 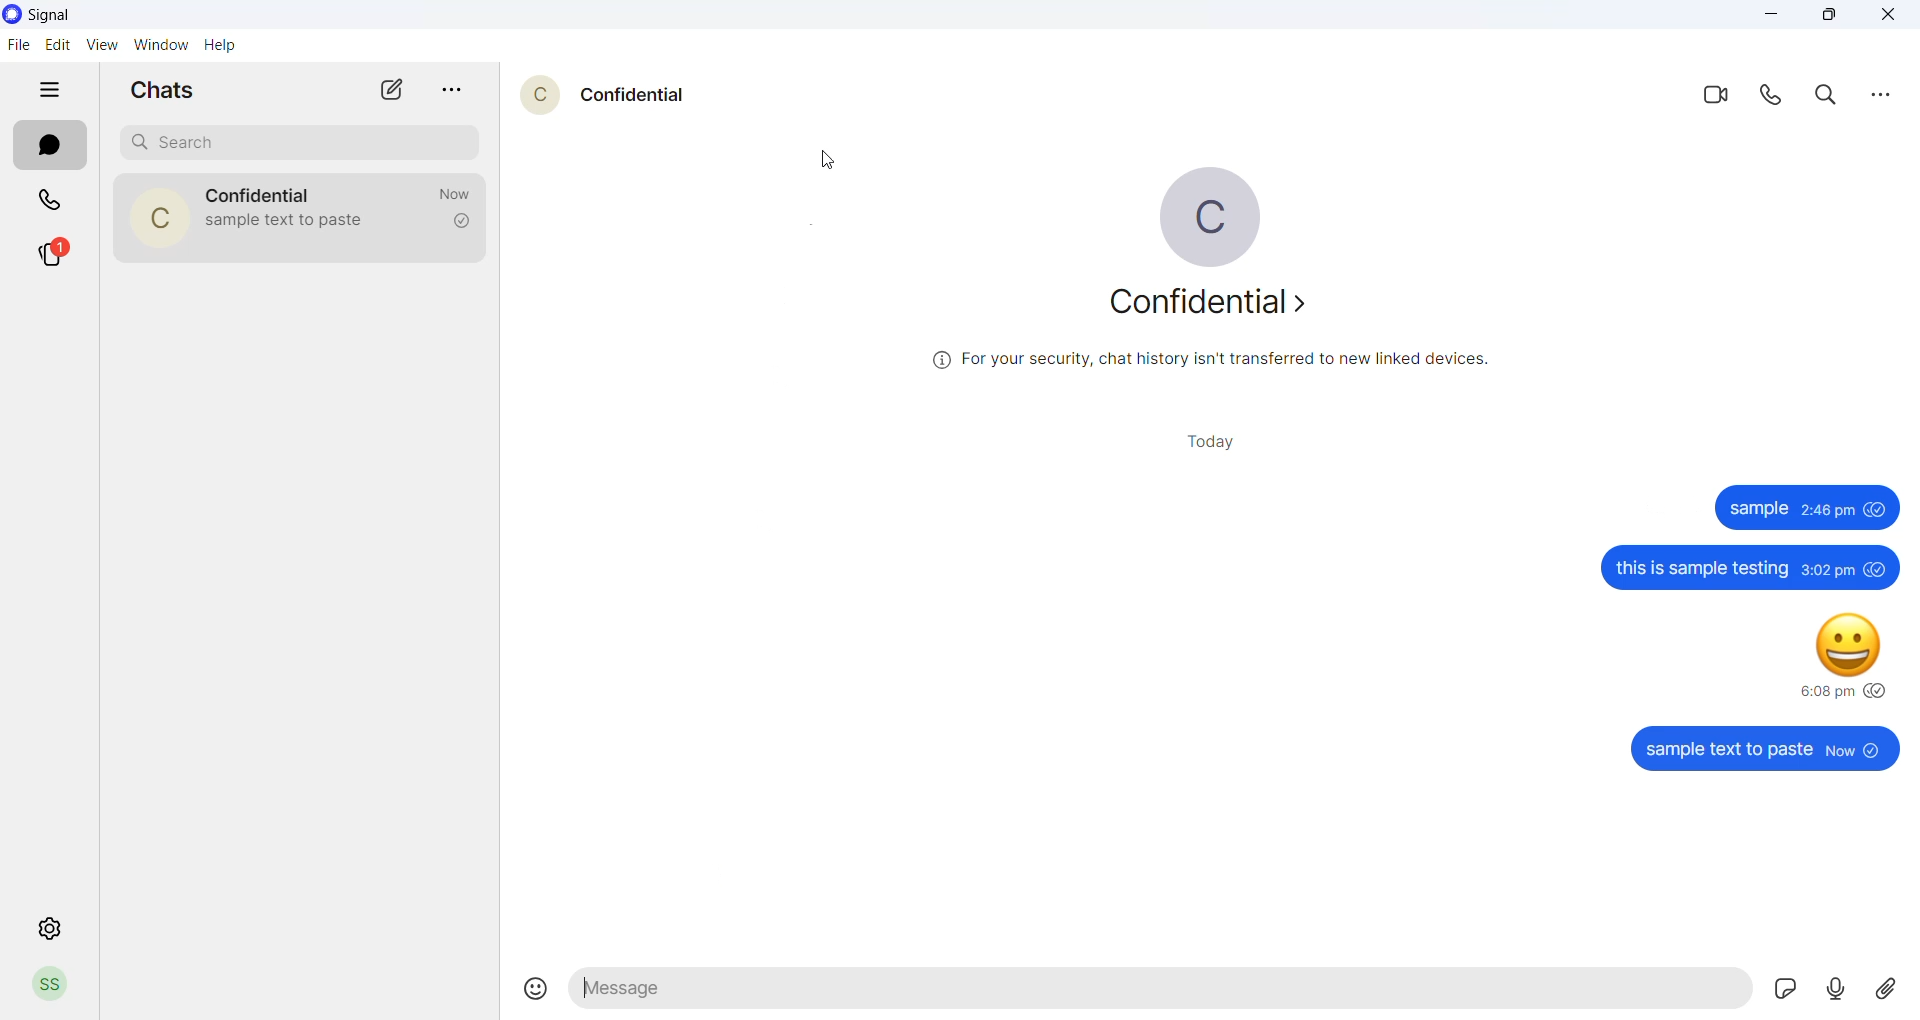 What do you see at coordinates (1723, 99) in the screenshot?
I see `video call` at bounding box center [1723, 99].